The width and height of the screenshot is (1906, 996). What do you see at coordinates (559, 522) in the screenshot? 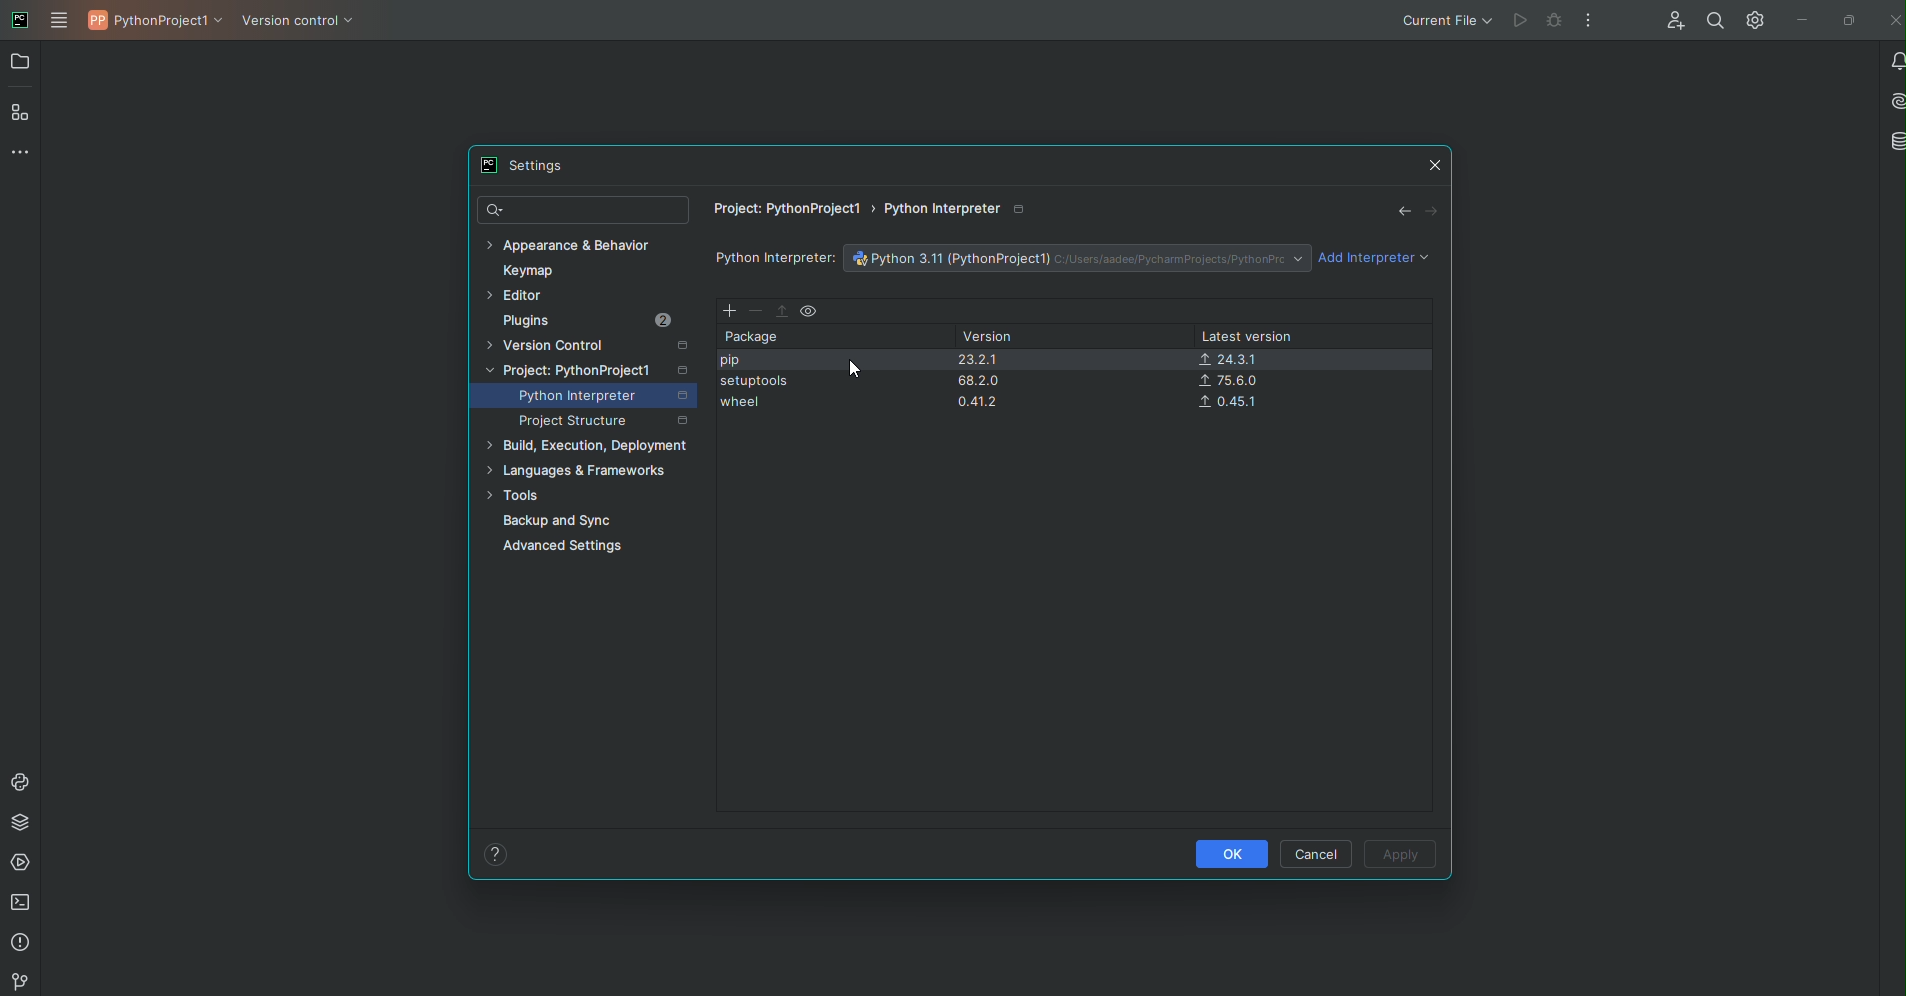
I see `Backup and Sync` at bounding box center [559, 522].